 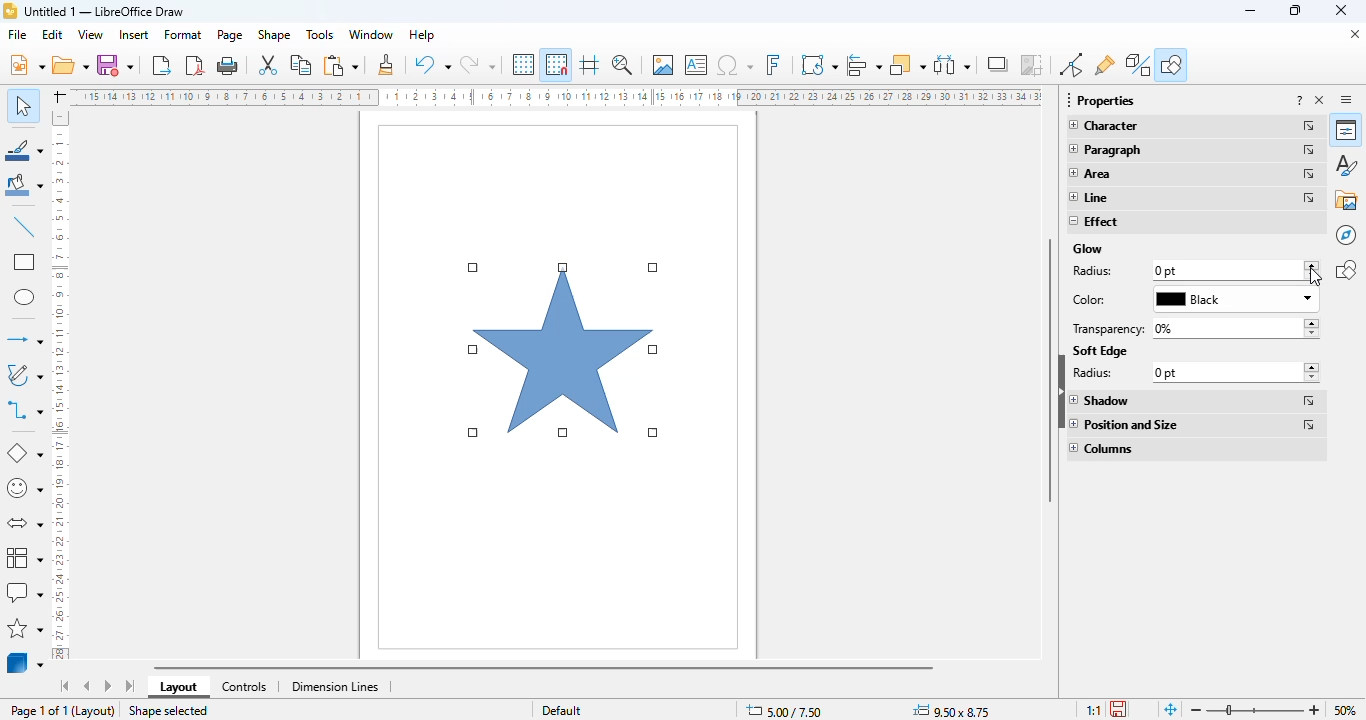 What do you see at coordinates (23, 524) in the screenshot?
I see `block arrows` at bounding box center [23, 524].